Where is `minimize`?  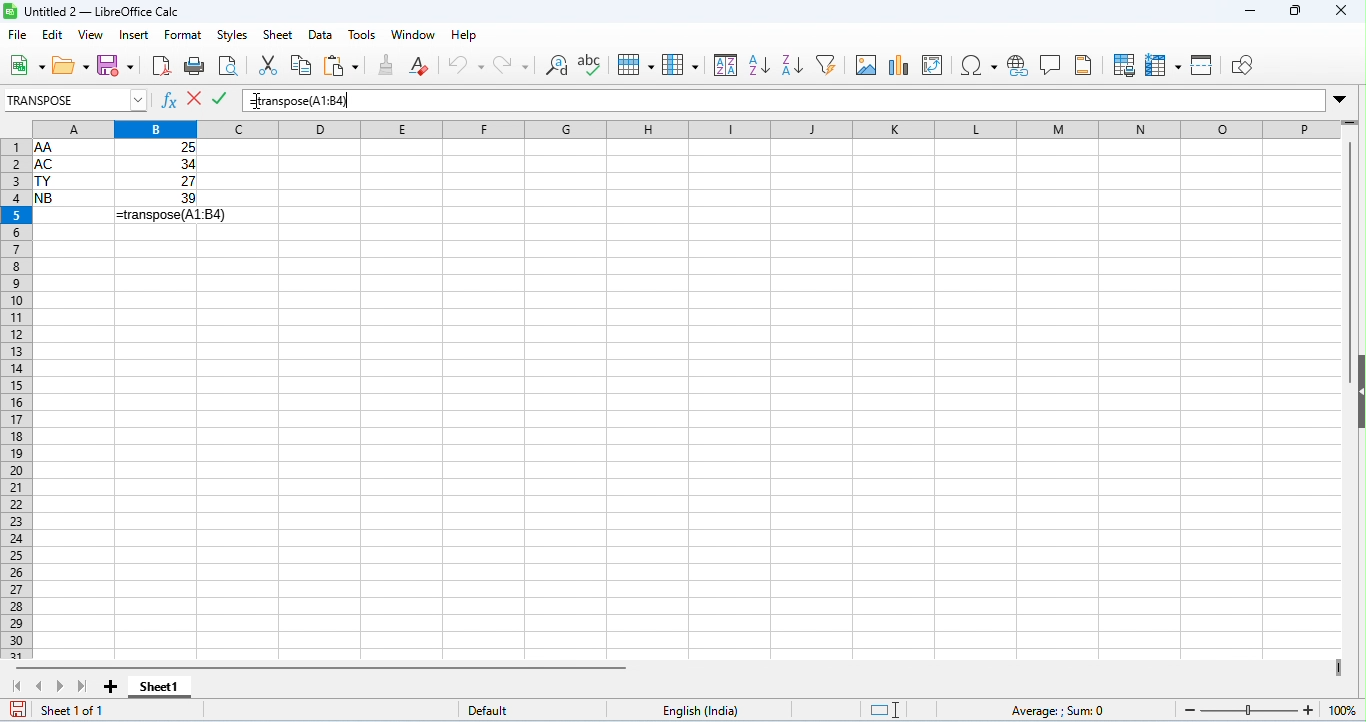
minimize is located at coordinates (1250, 12).